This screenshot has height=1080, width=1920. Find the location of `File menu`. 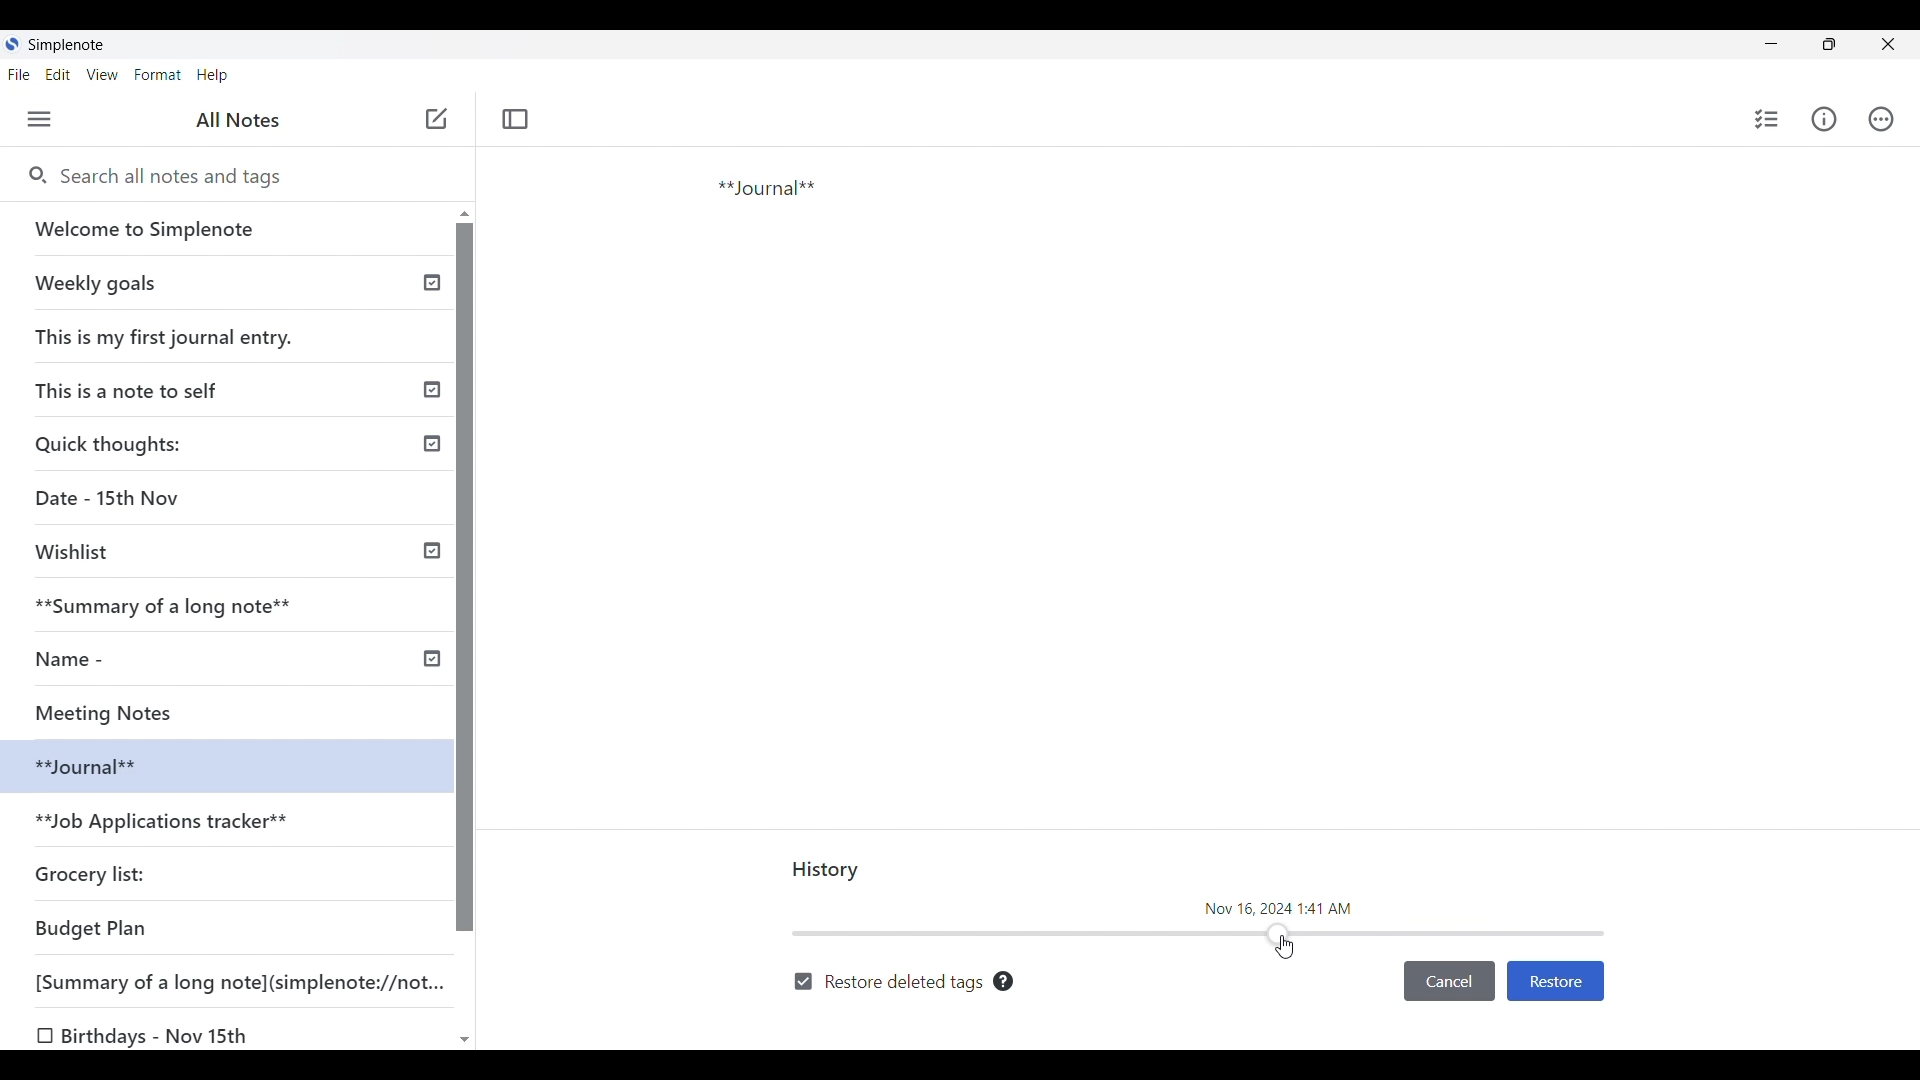

File menu is located at coordinates (20, 75).